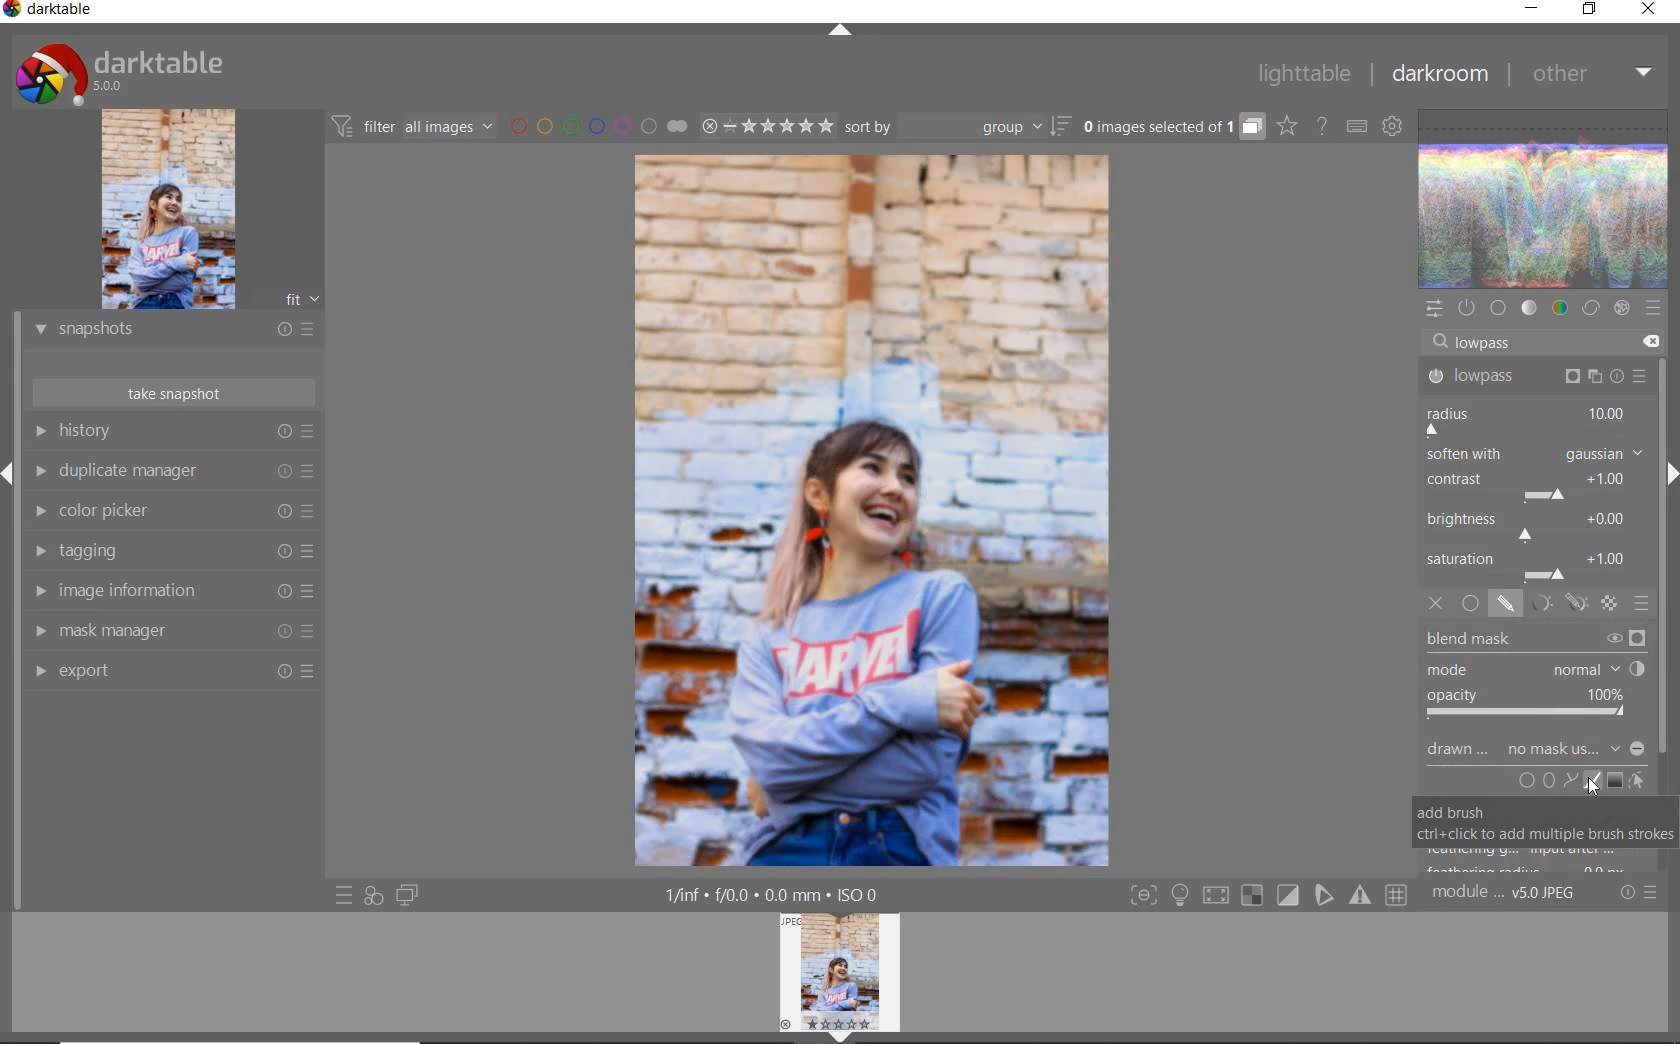 The width and height of the screenshot is (1680, 1044). I want to click on color, so click(1559, 309).